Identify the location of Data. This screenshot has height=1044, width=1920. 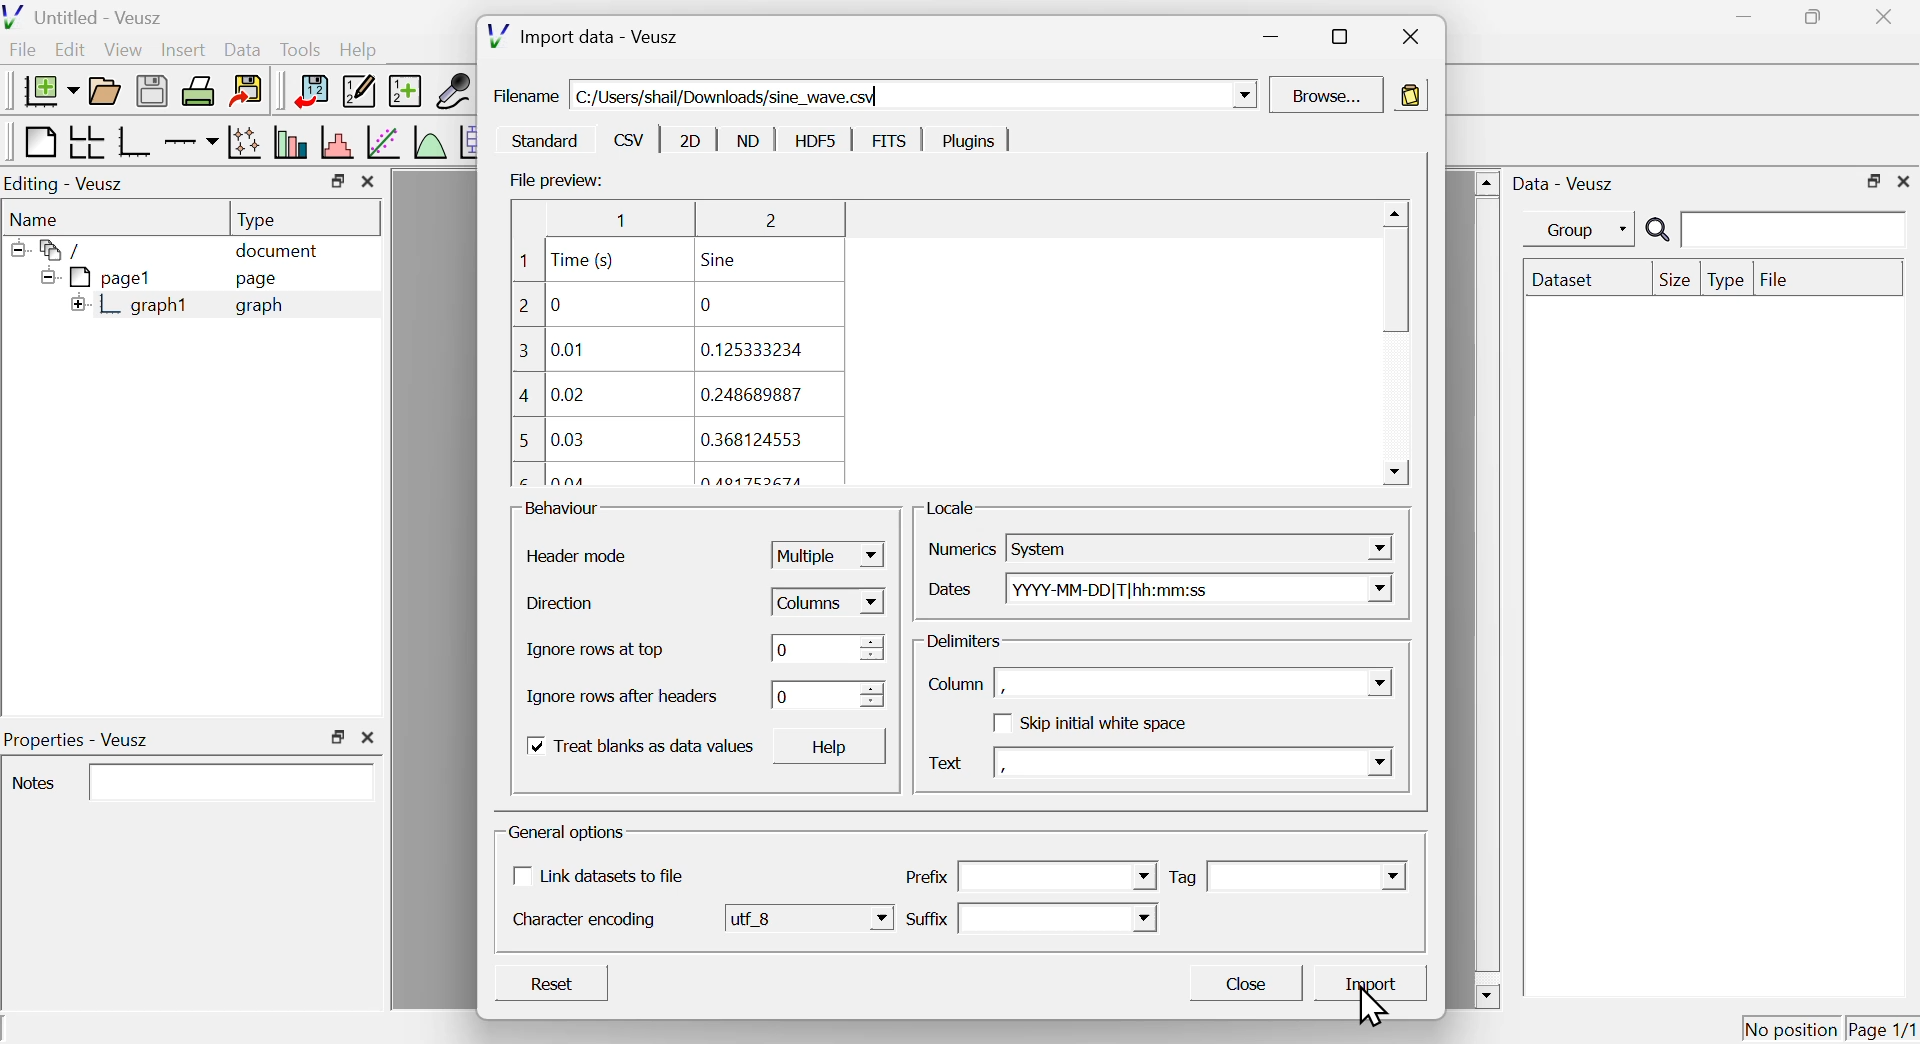
(243, 47).